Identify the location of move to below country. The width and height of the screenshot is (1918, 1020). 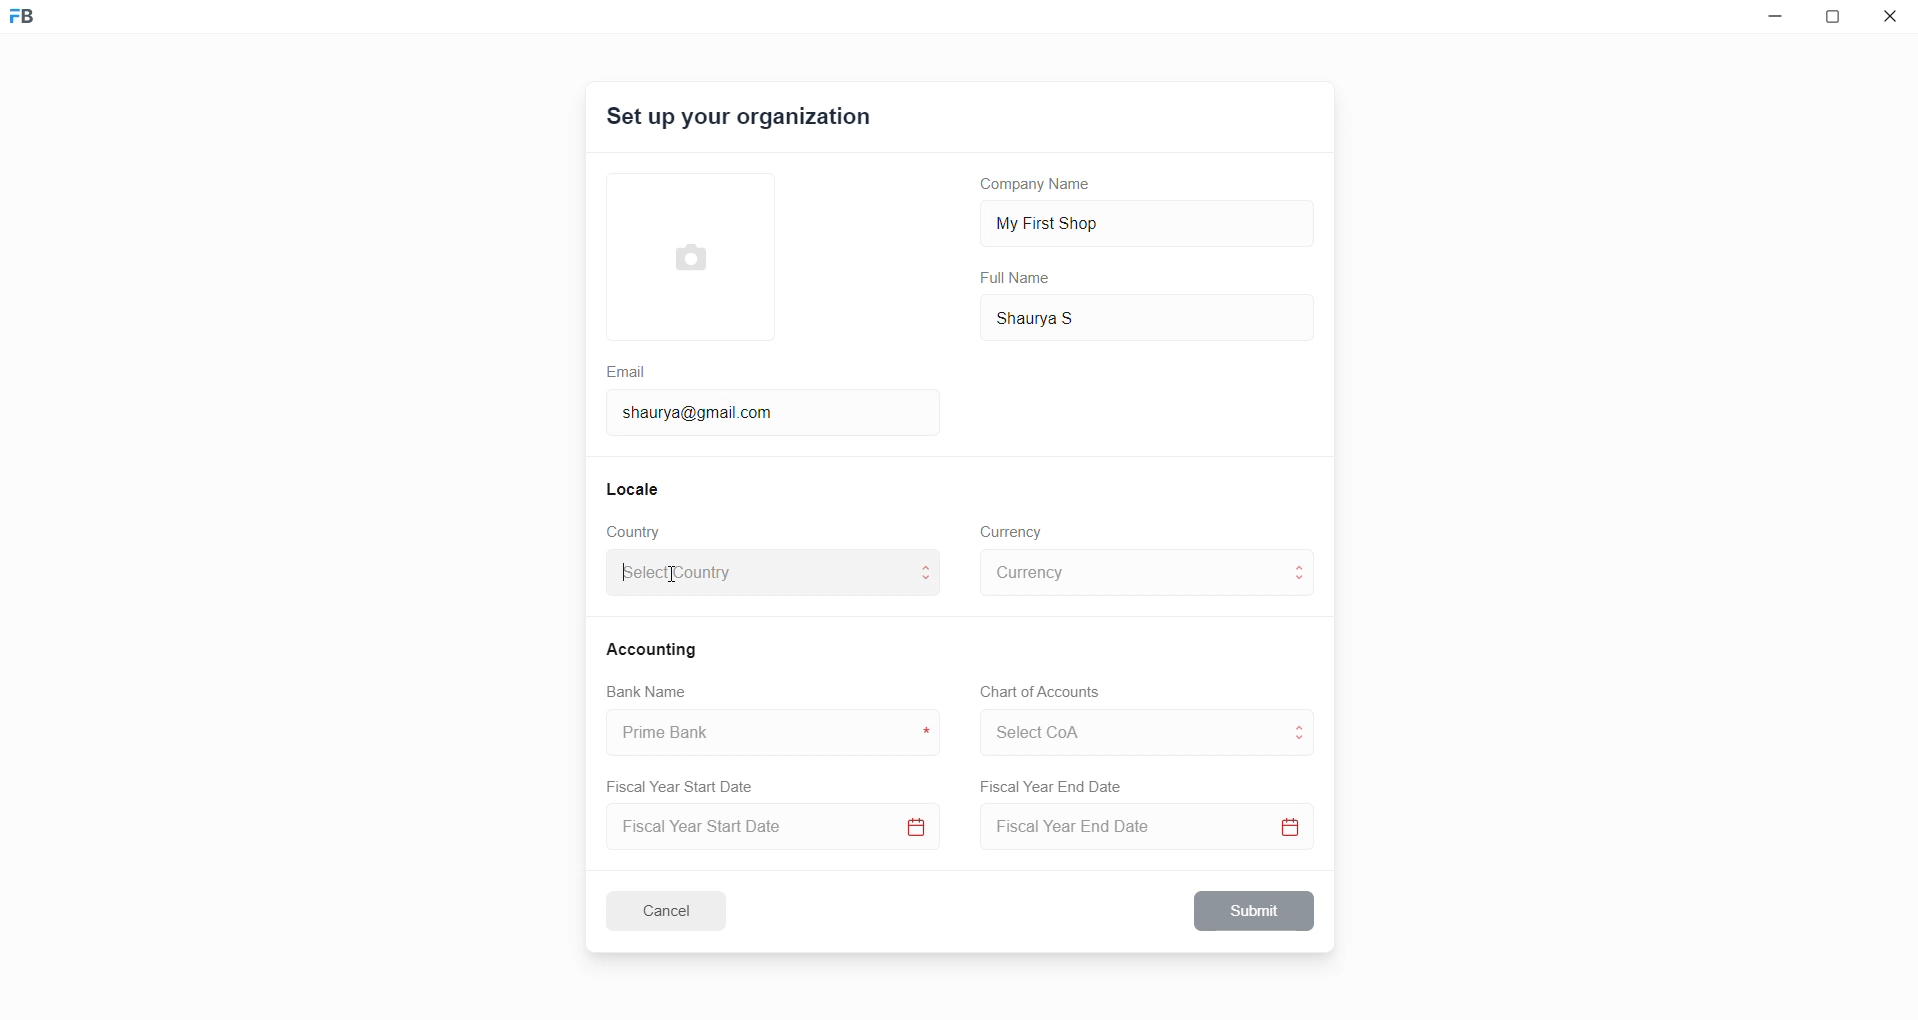
(930, 585).